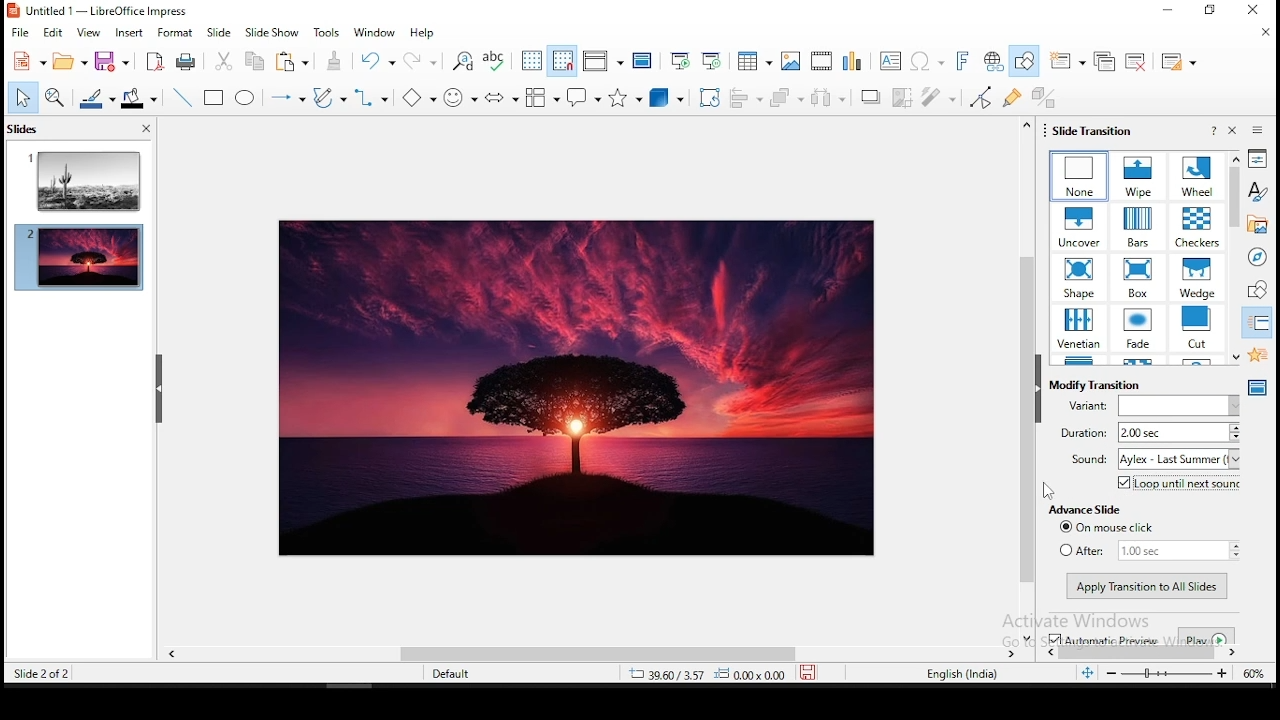 The height and width of the screenshot is (720, 1280). Describe the element at coordinates (1094, 130) in the screenshot. I see `slide transition` at that location.